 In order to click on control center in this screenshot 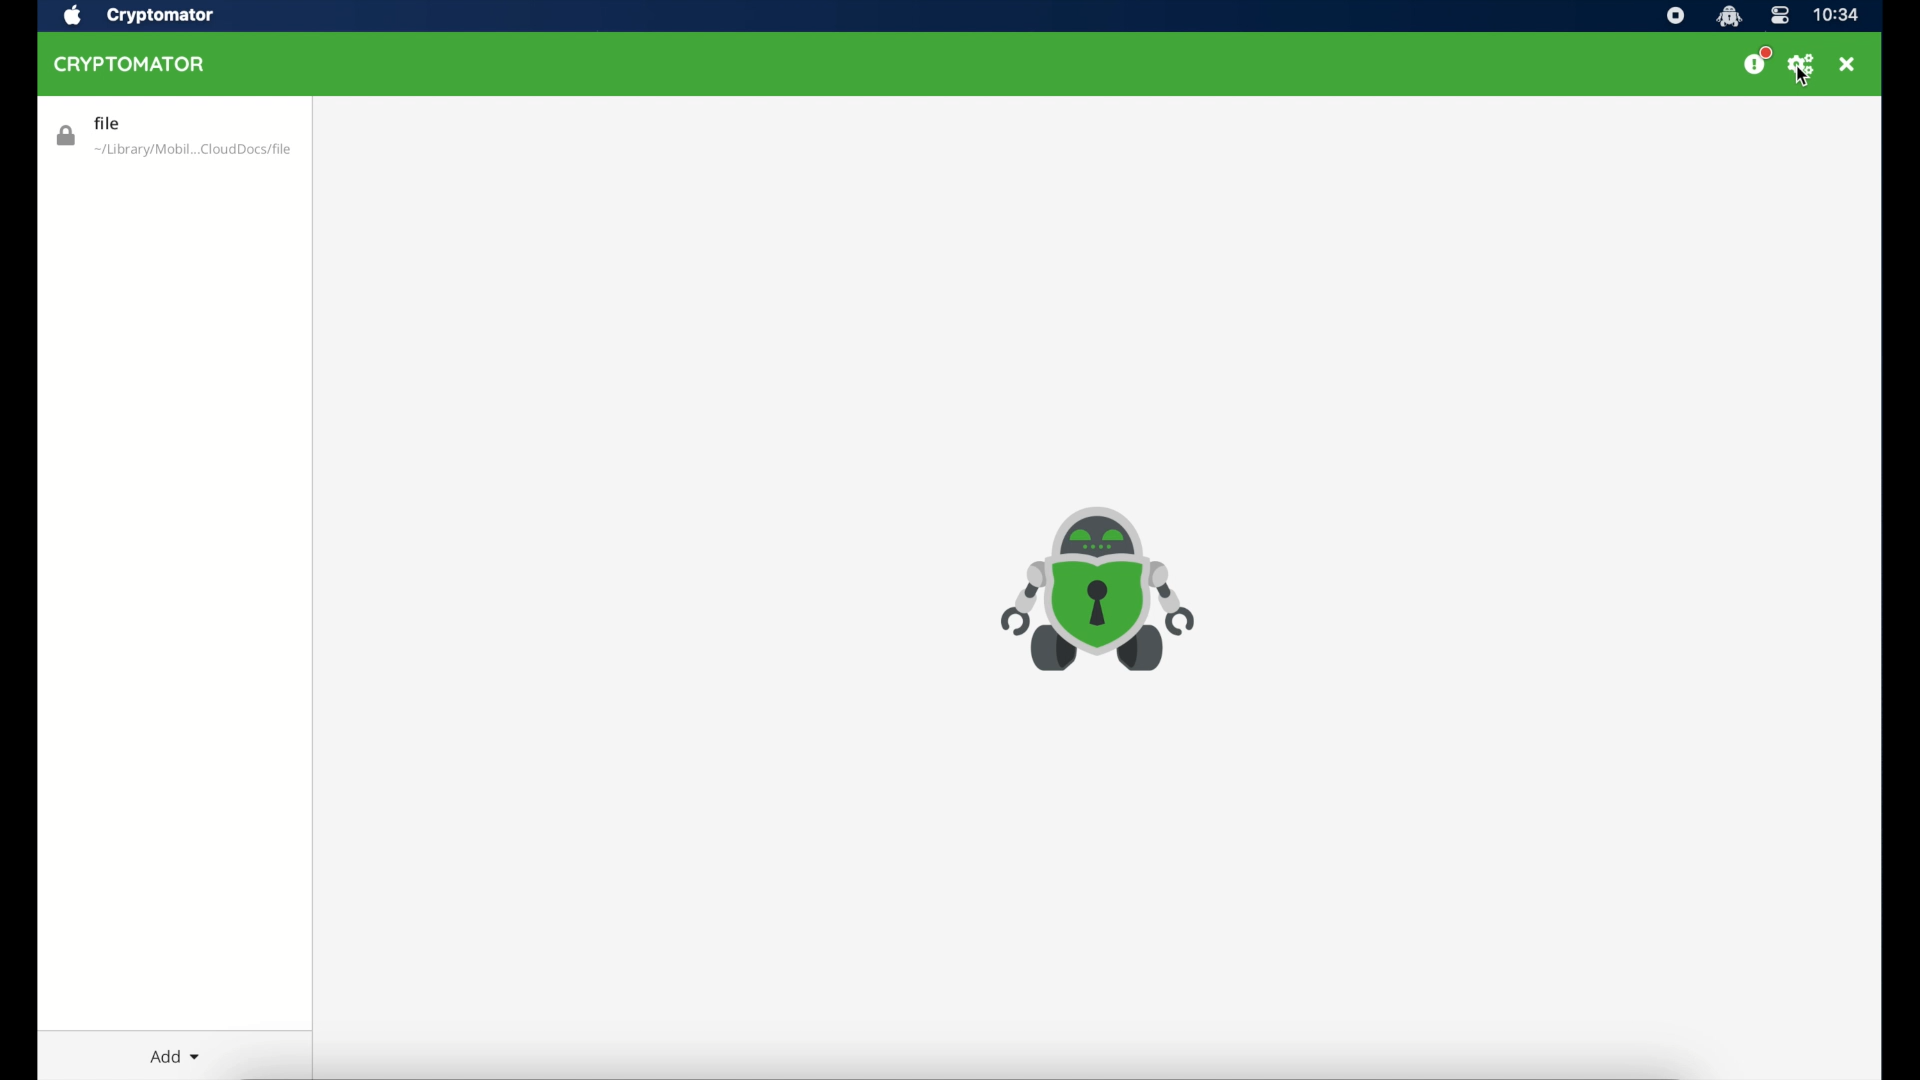, I will do `click(1778, 16)`.